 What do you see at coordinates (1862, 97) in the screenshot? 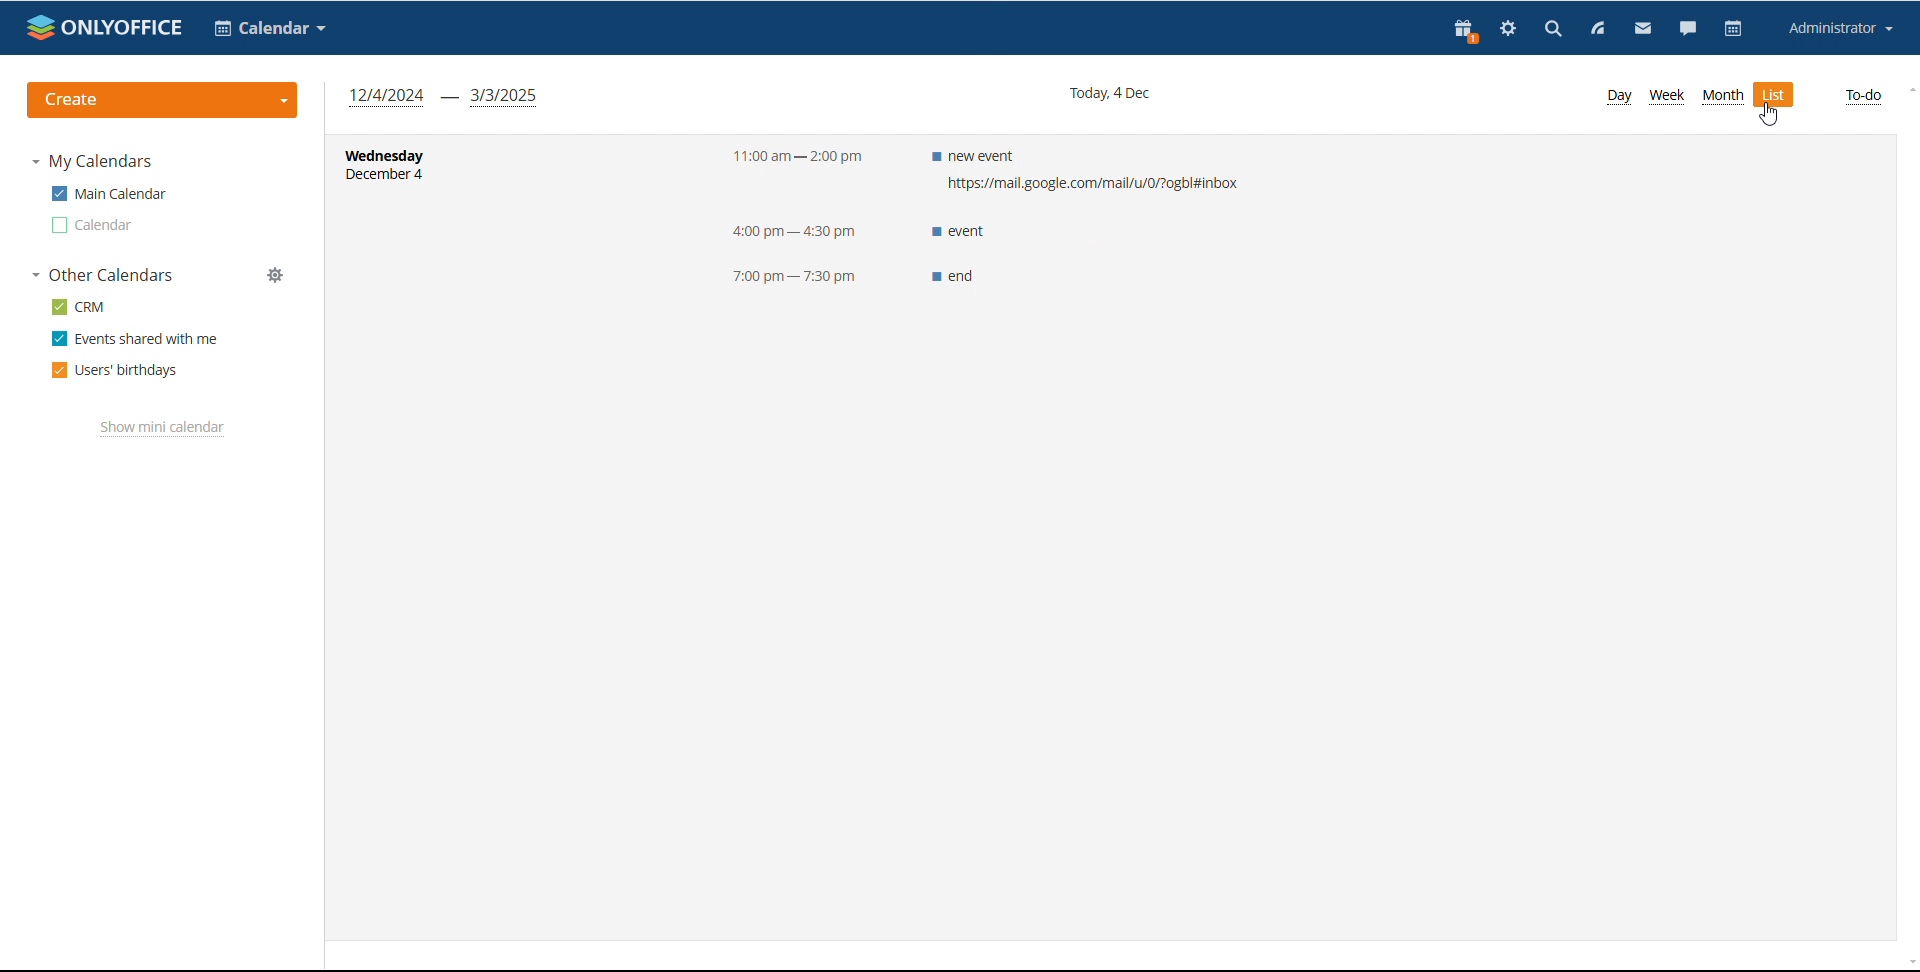
I see `to-do` at bounding box center [1862, 97].